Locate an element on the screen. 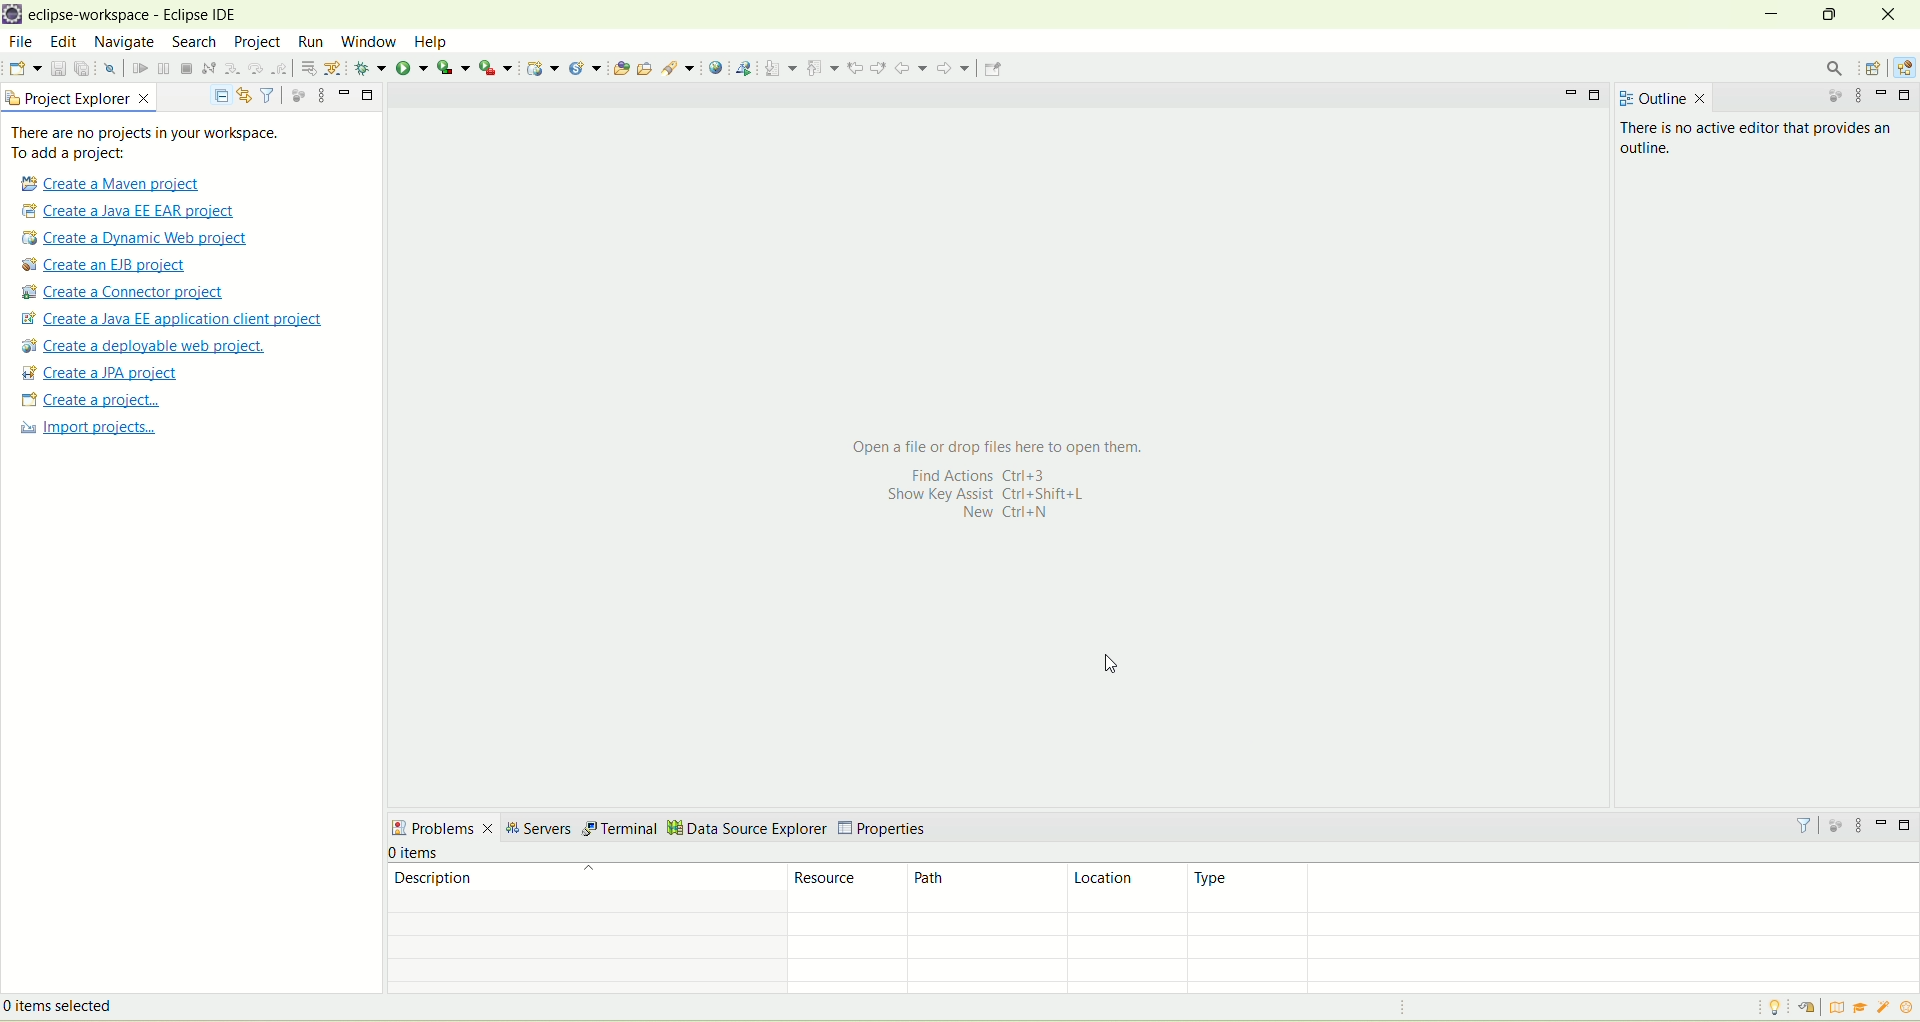  minimize is located at coordinates (345, 91).